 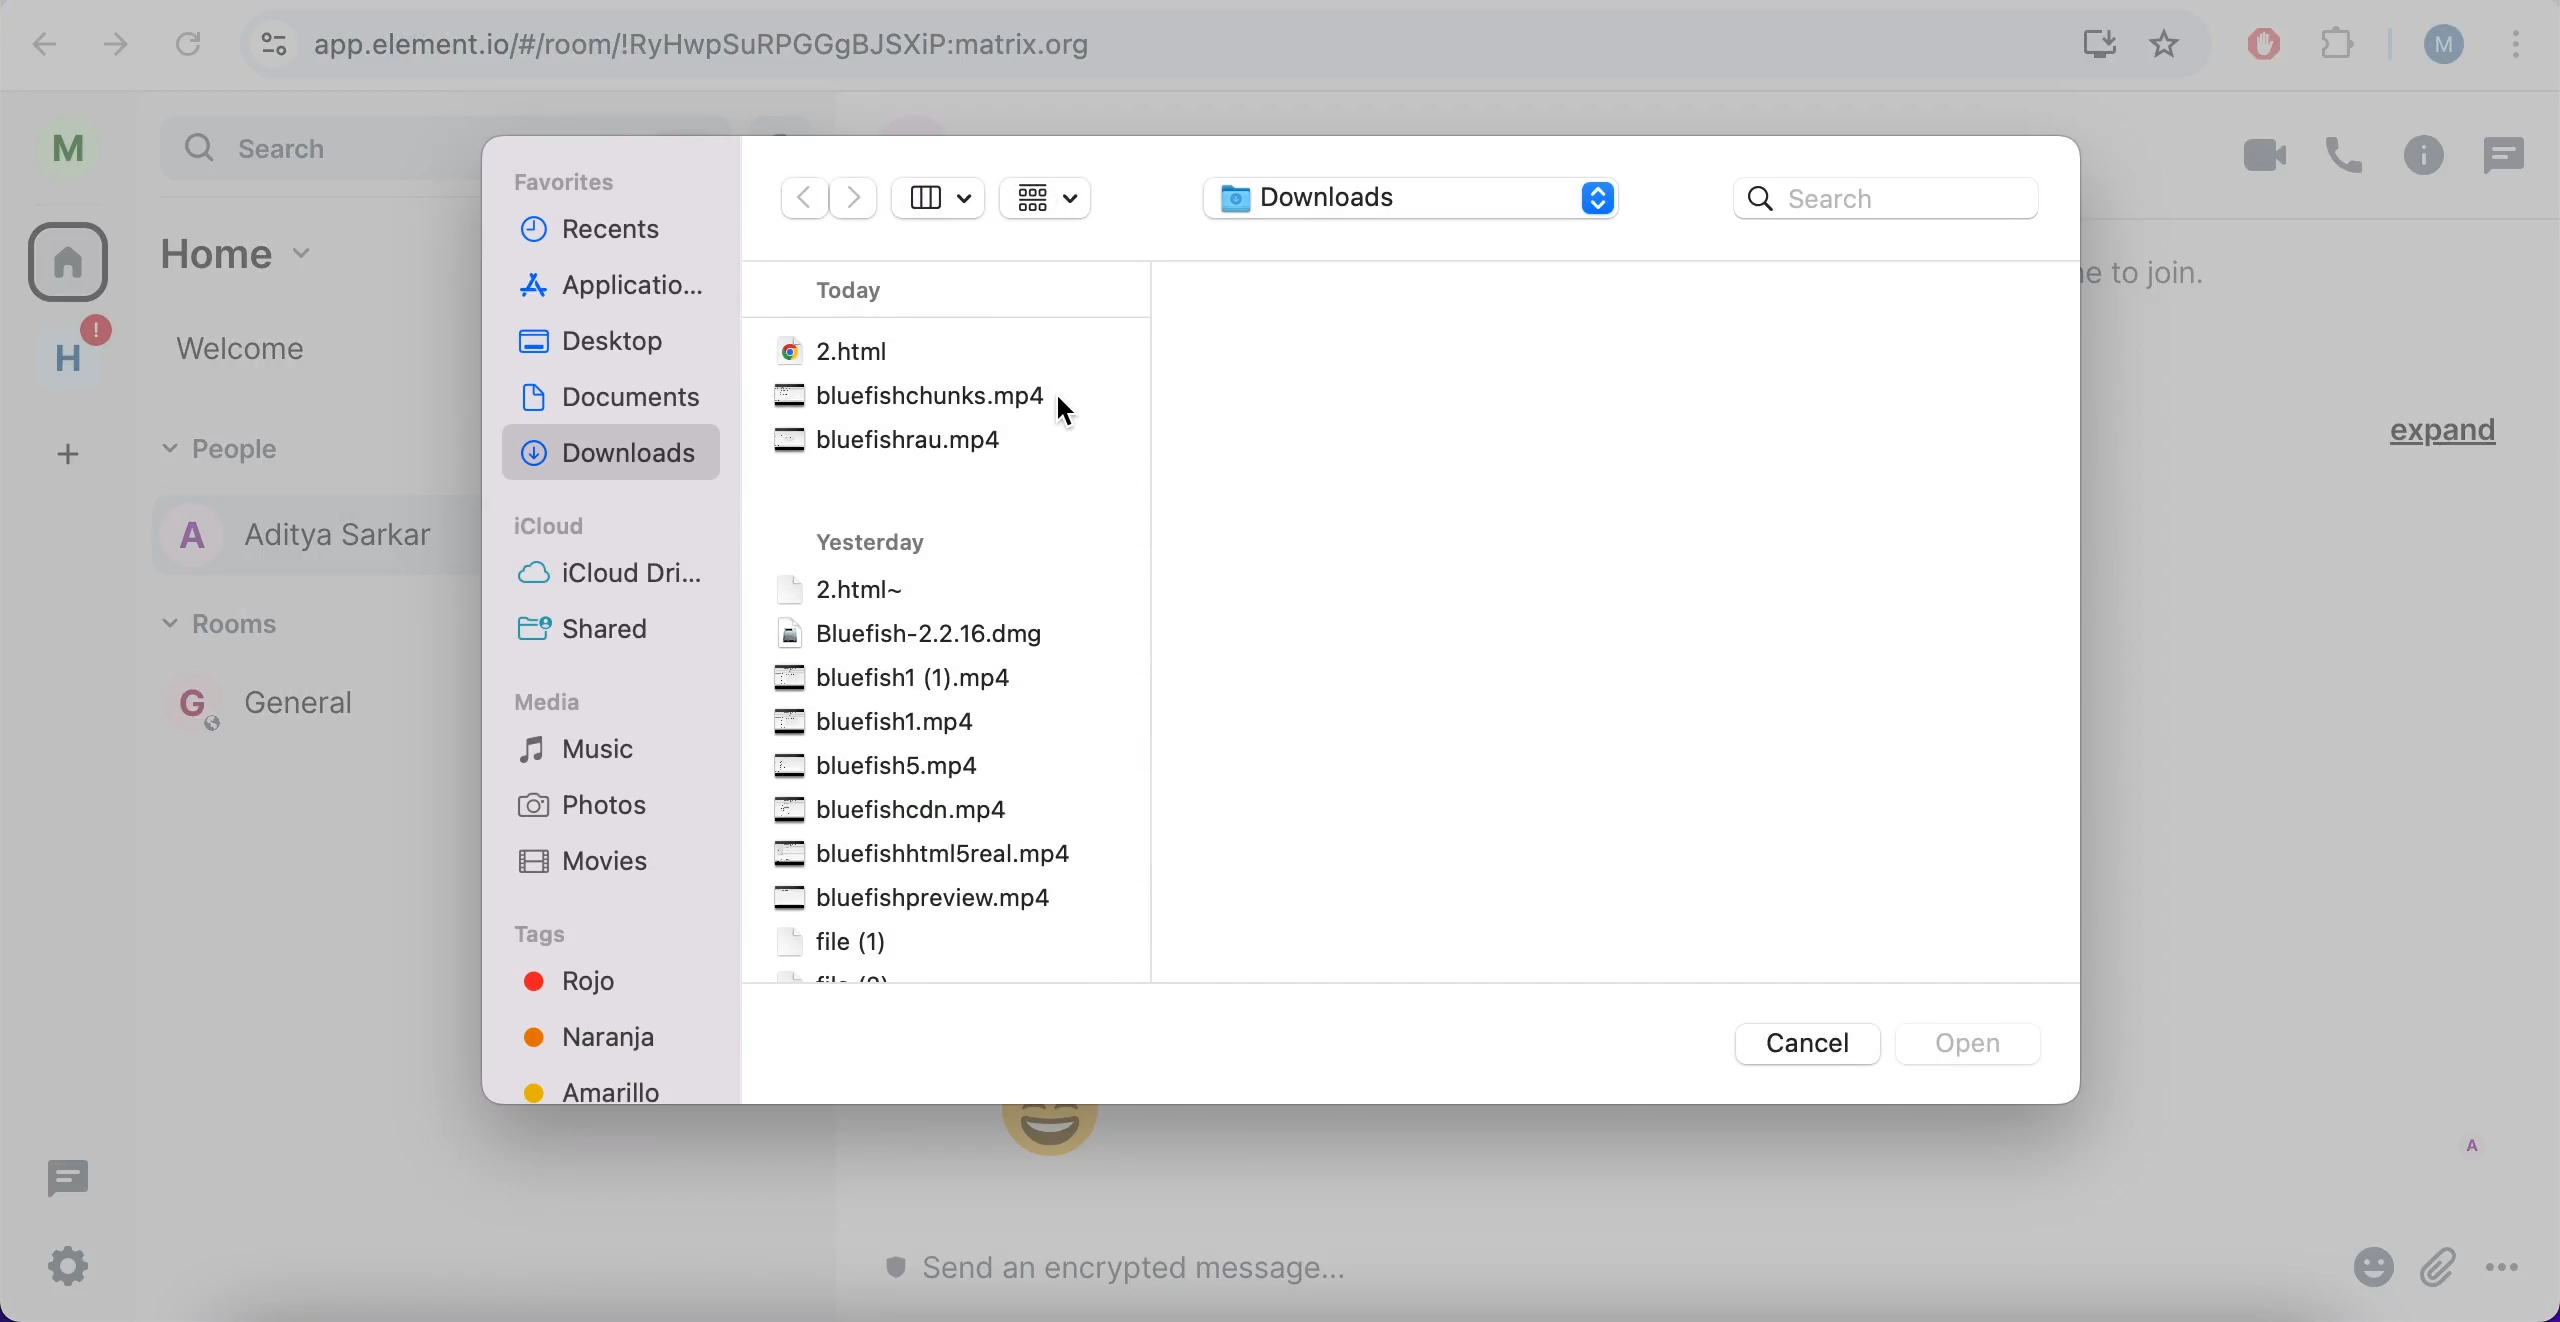 What do you see at coordinates (272, 43) in the screenshot?
I see `view site information` at bounding box center [272, 43].